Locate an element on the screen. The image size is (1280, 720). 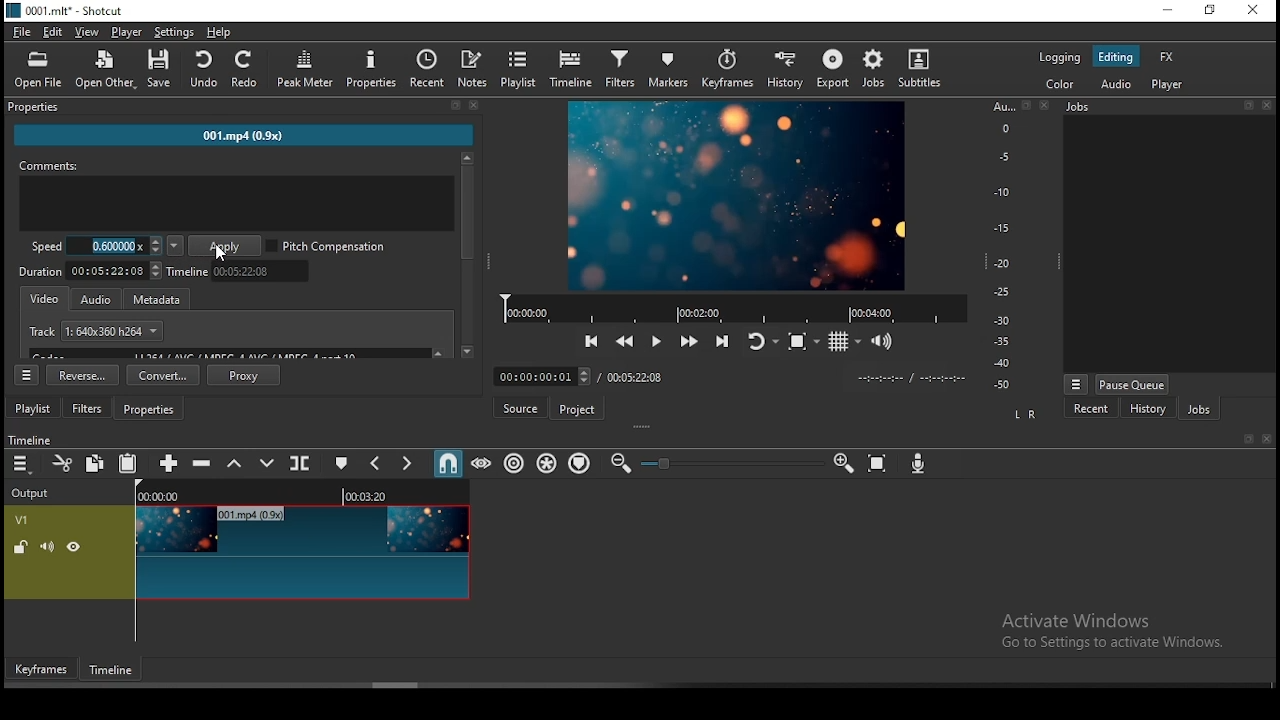
speed presets  is located at coordinates (175, 246).